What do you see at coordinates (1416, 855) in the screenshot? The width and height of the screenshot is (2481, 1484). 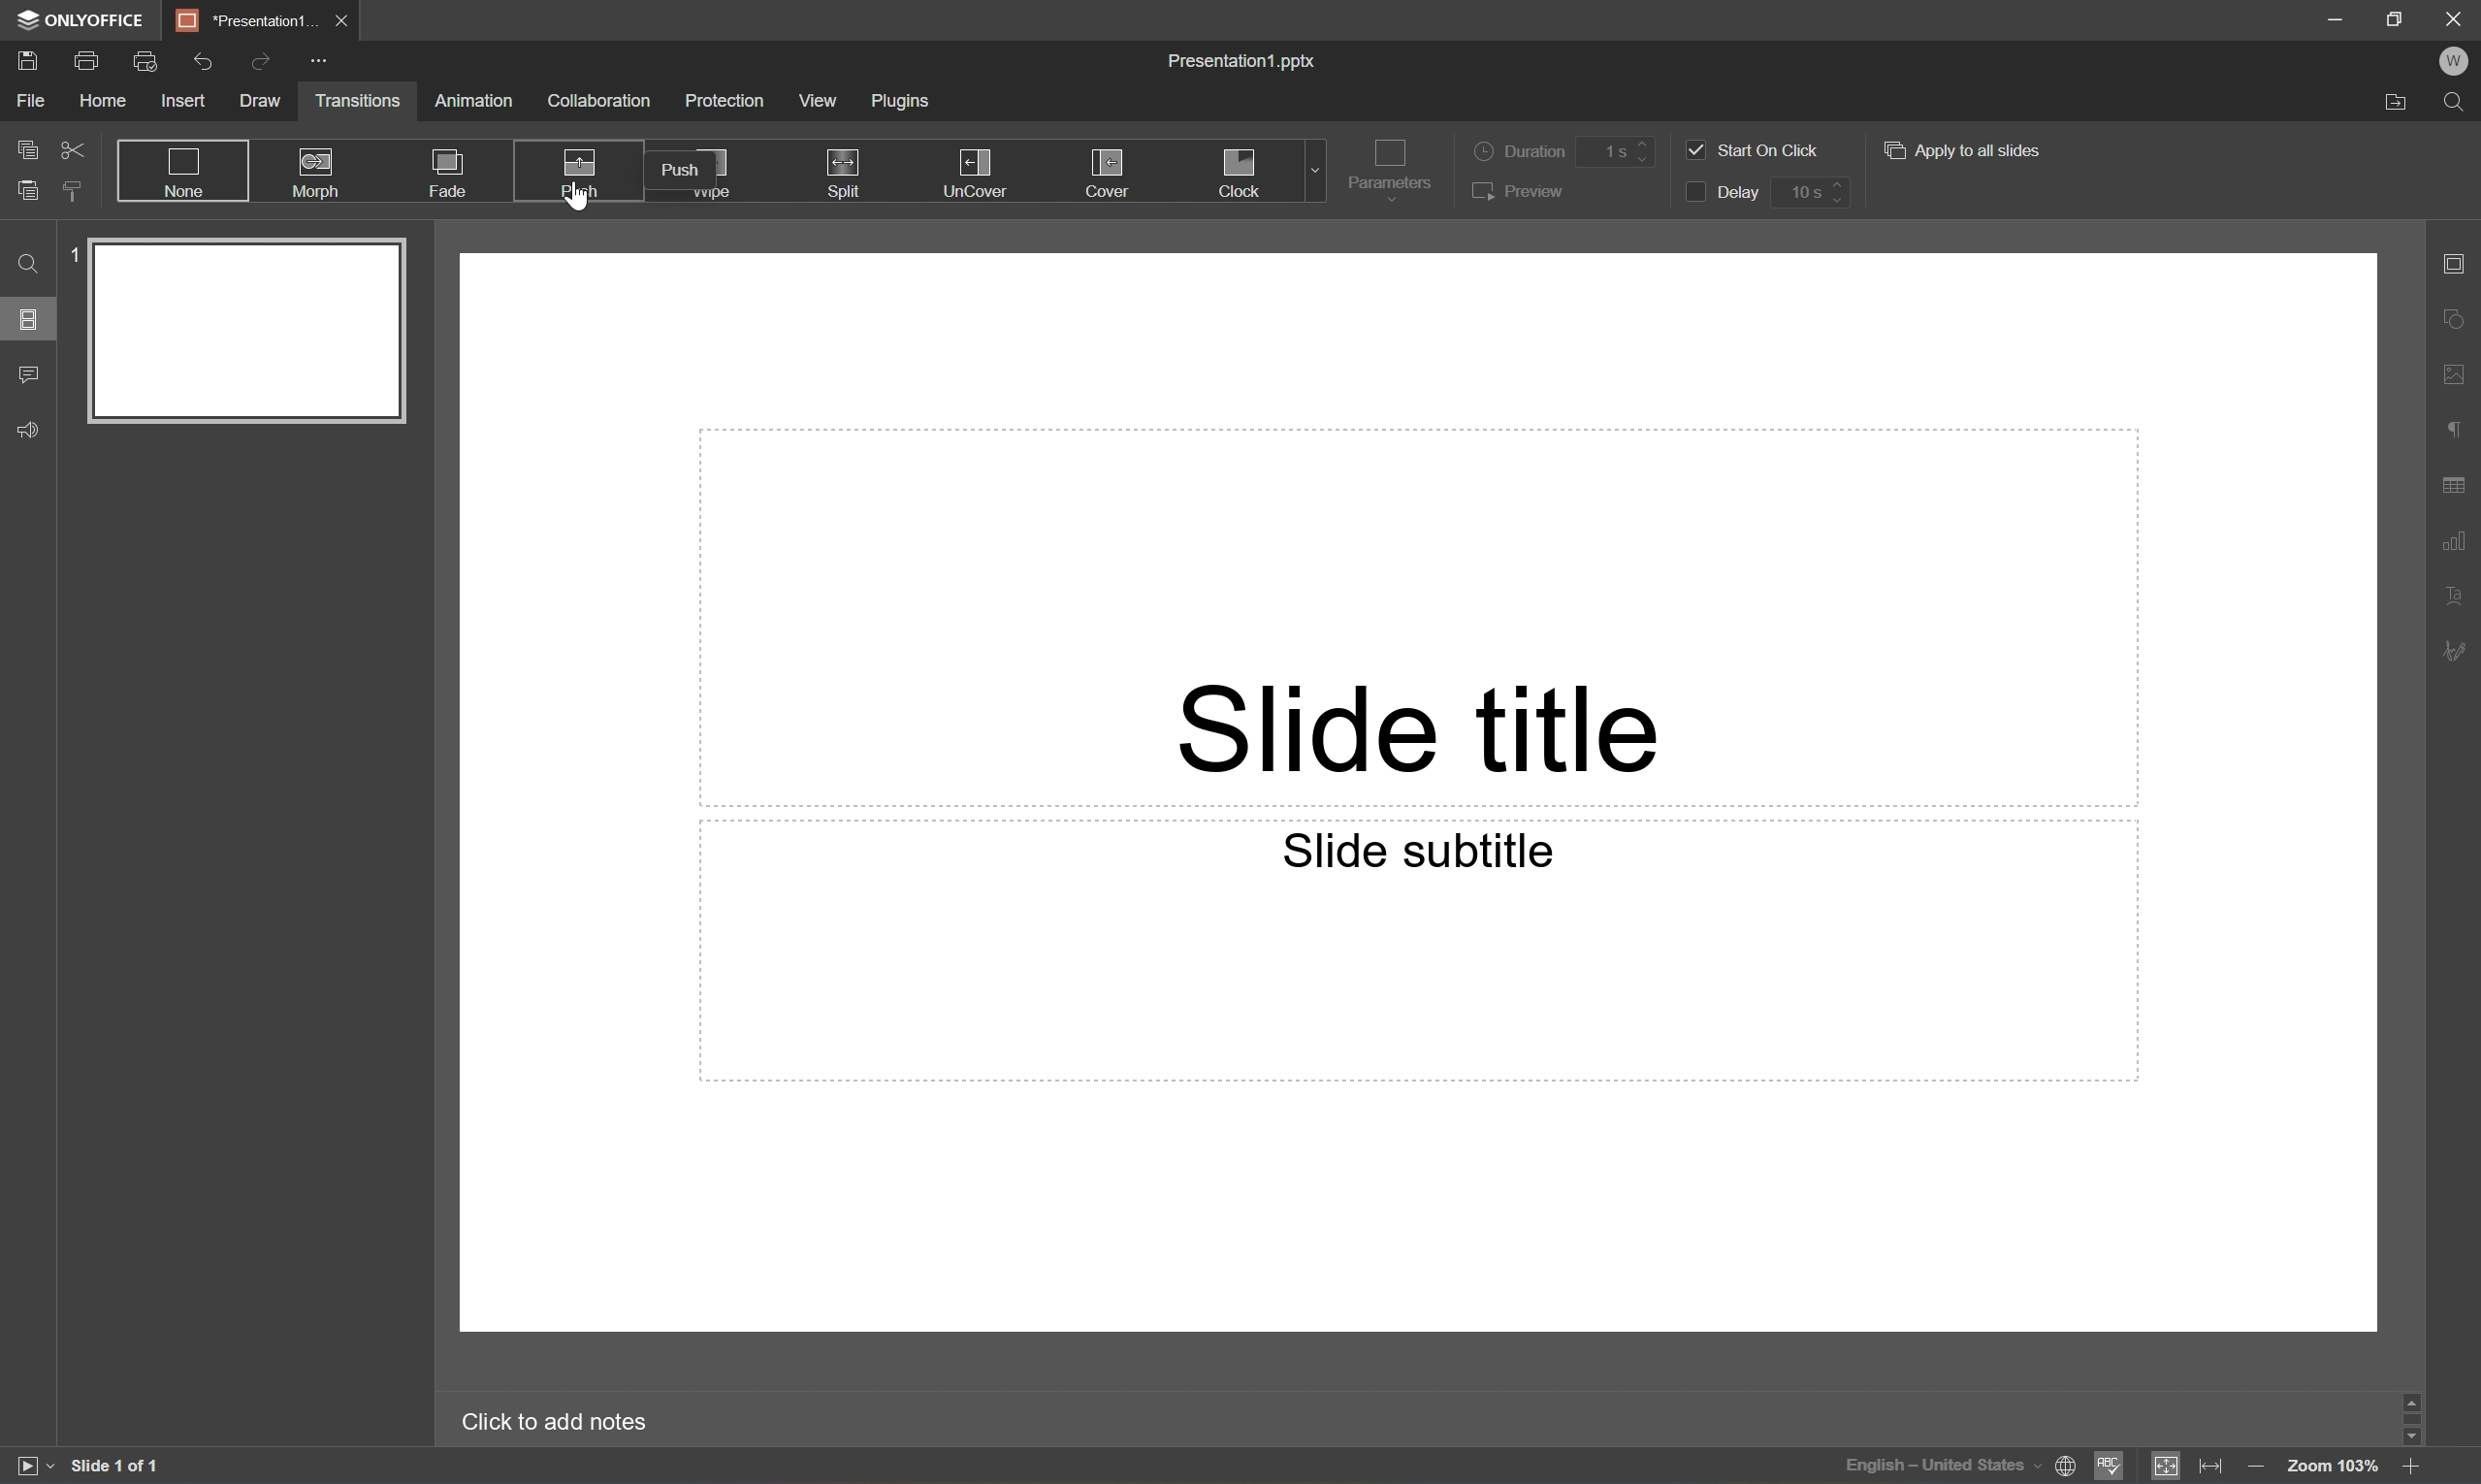 I see `Slide subtitle` at bounding box center [1416, 855].